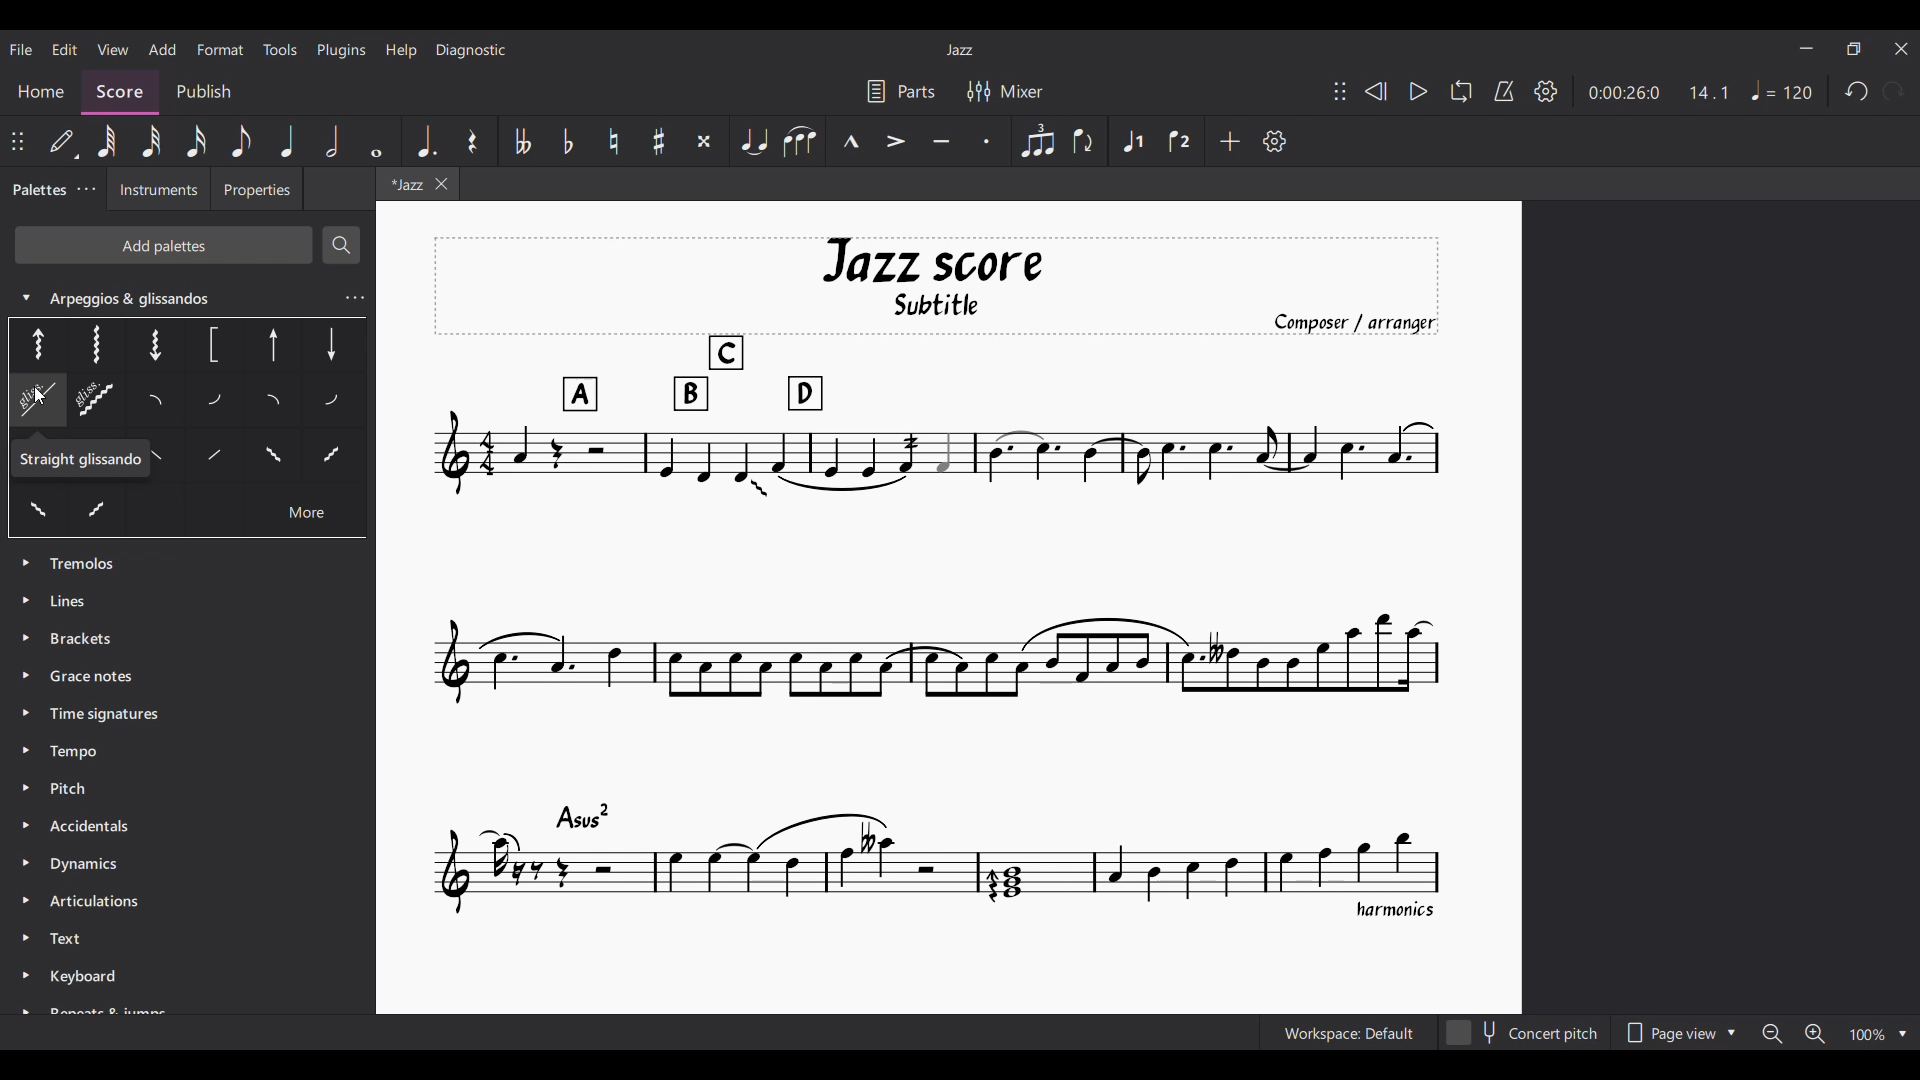 Image resolution: width=1920 pixels, height=1080 pixels. What do you see at coordinates (37, 512) in the screenshot?
I see `Palate 18` at bounding box center [37, 512].